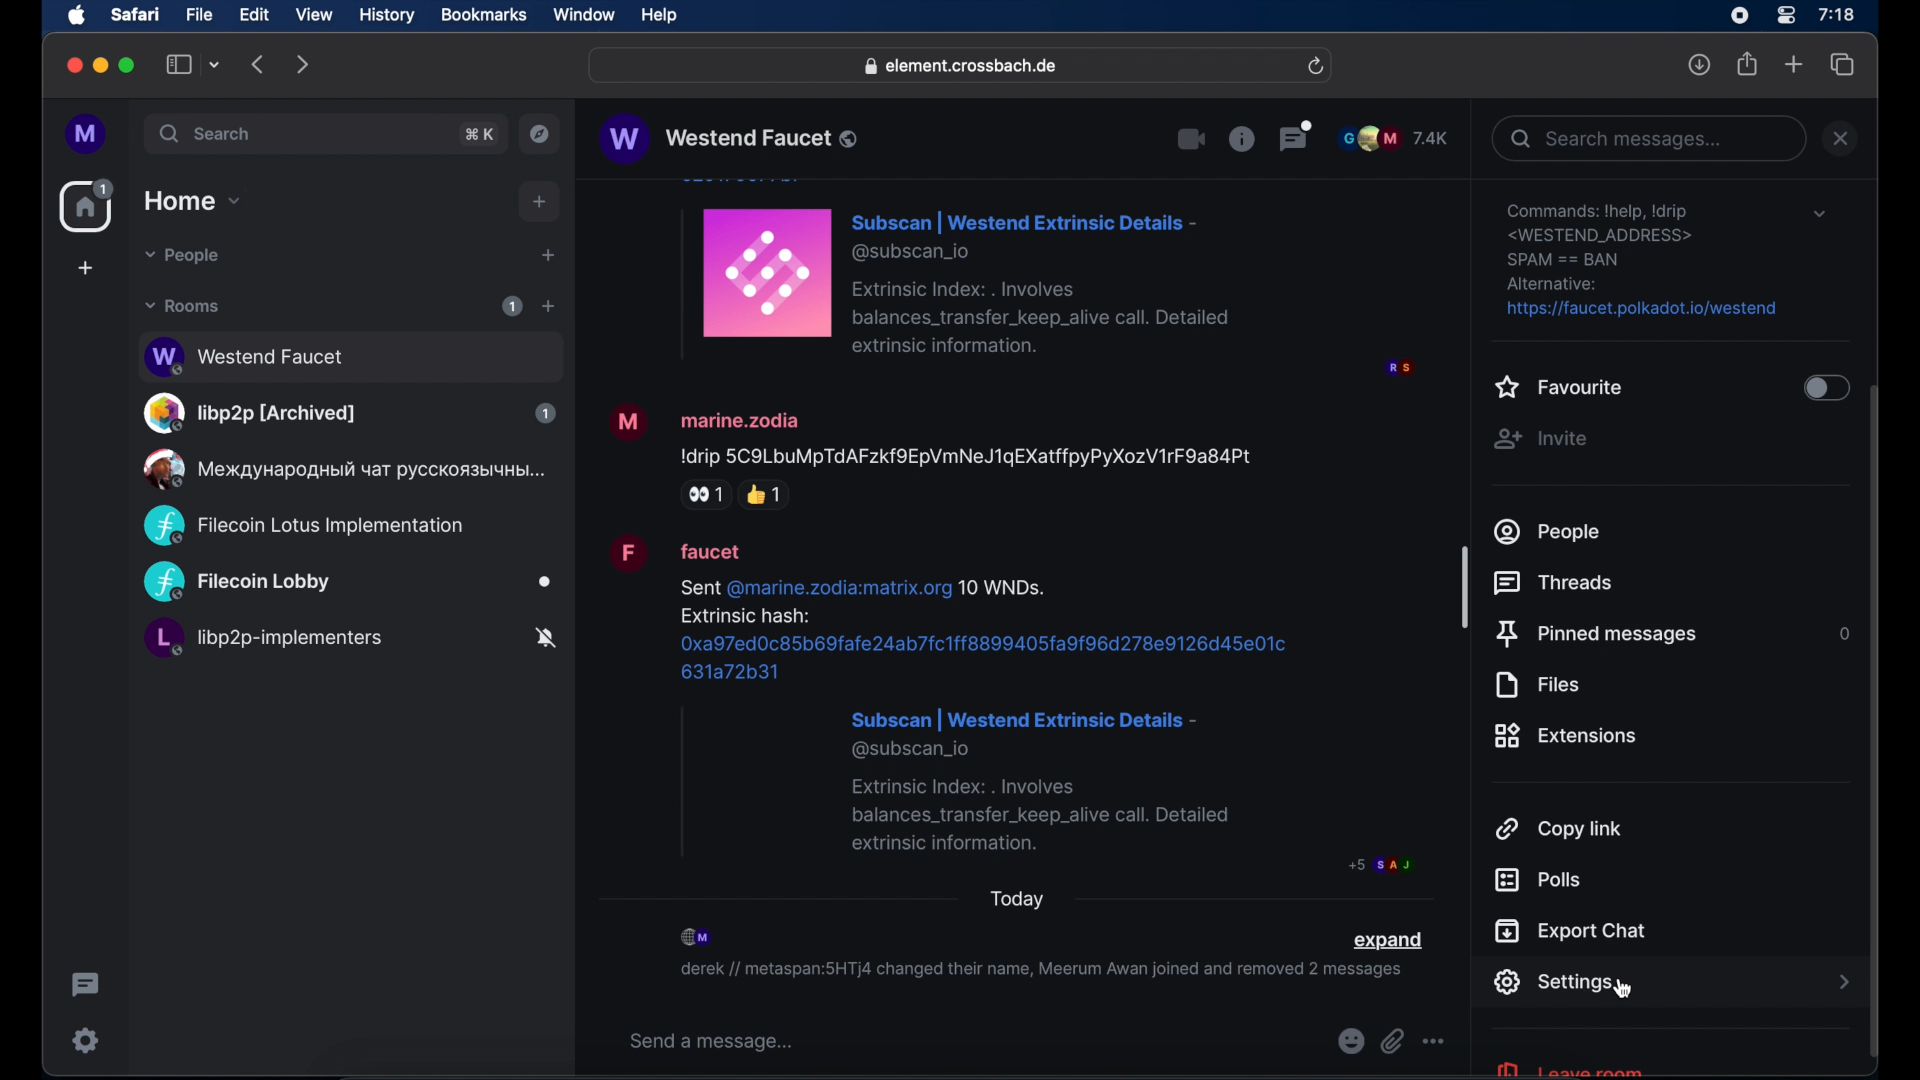 The height and width of the screenshot is (1080, 1920). What do you see at coordinates (1192, 140) in the screenshot?
I see `video call` at bounding box center [1192, 140].